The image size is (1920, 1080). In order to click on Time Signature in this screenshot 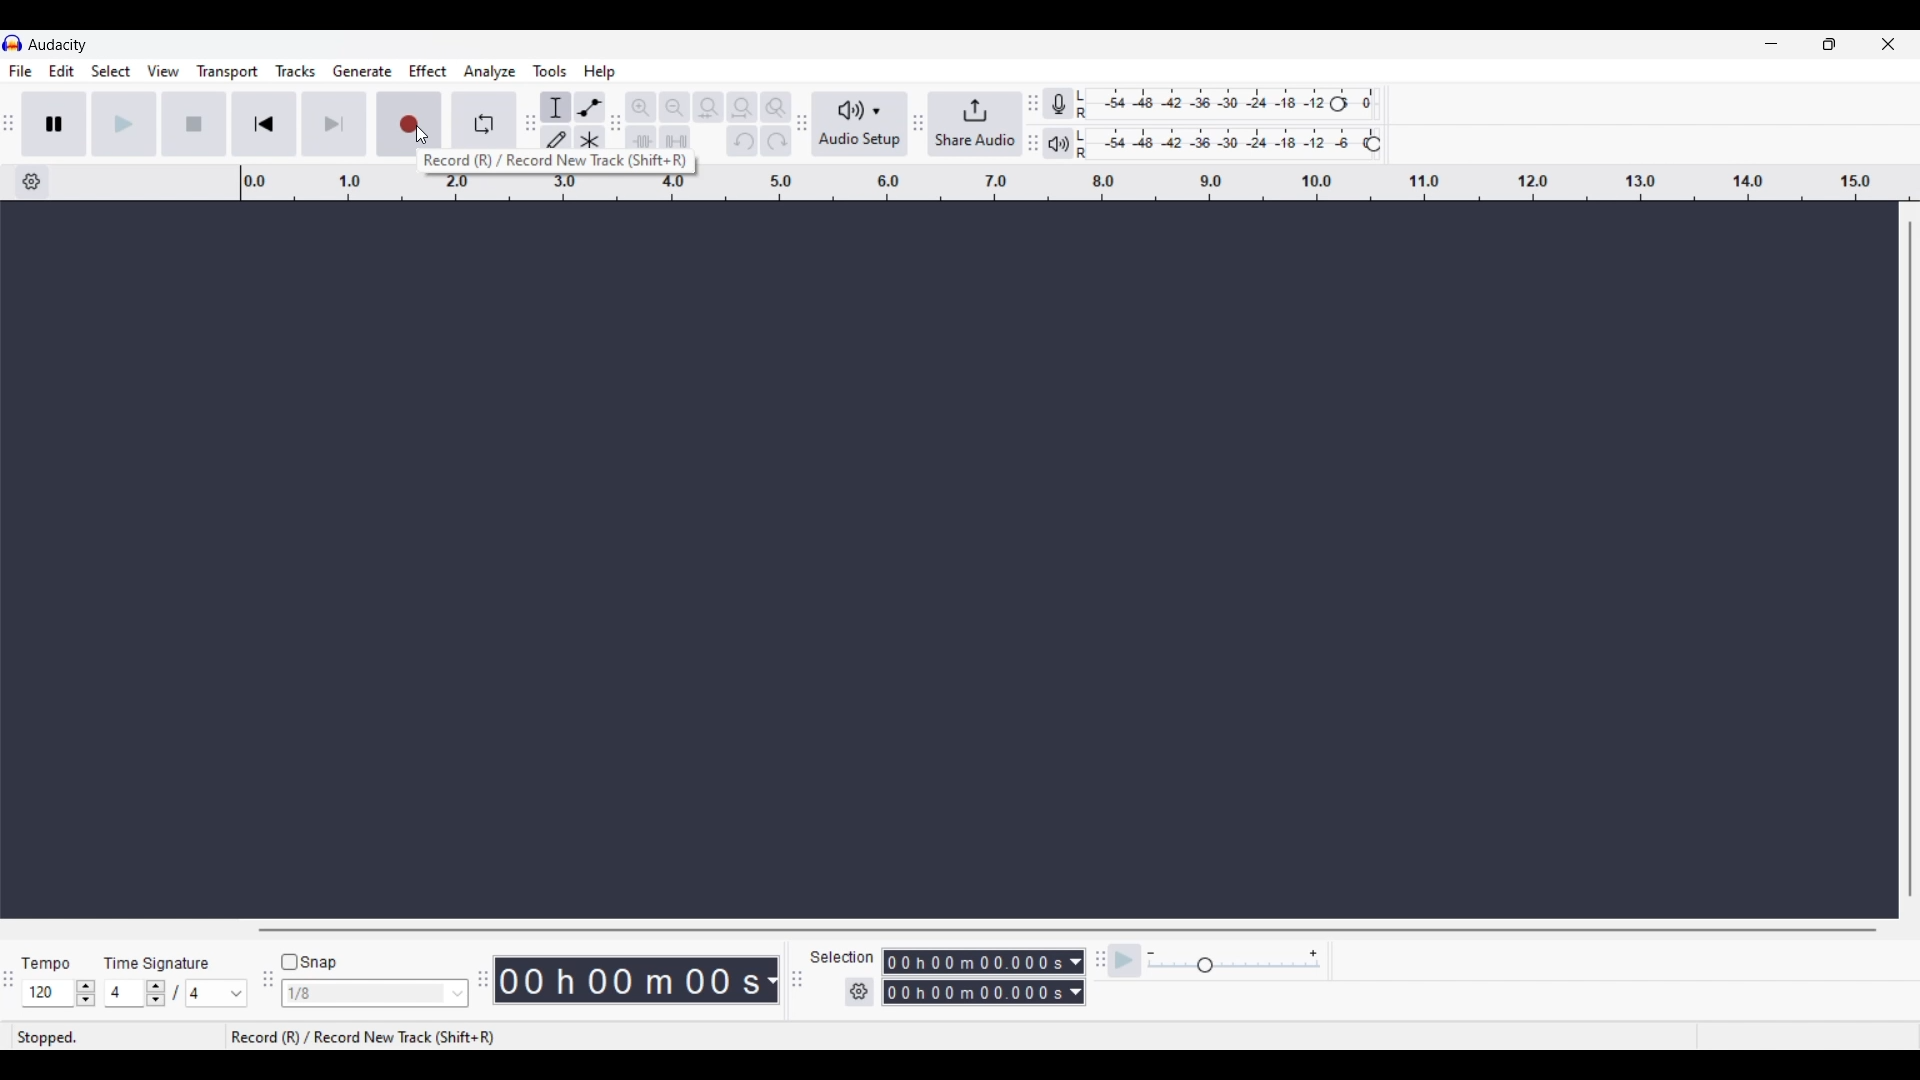, I will do `click(165, 960)`.